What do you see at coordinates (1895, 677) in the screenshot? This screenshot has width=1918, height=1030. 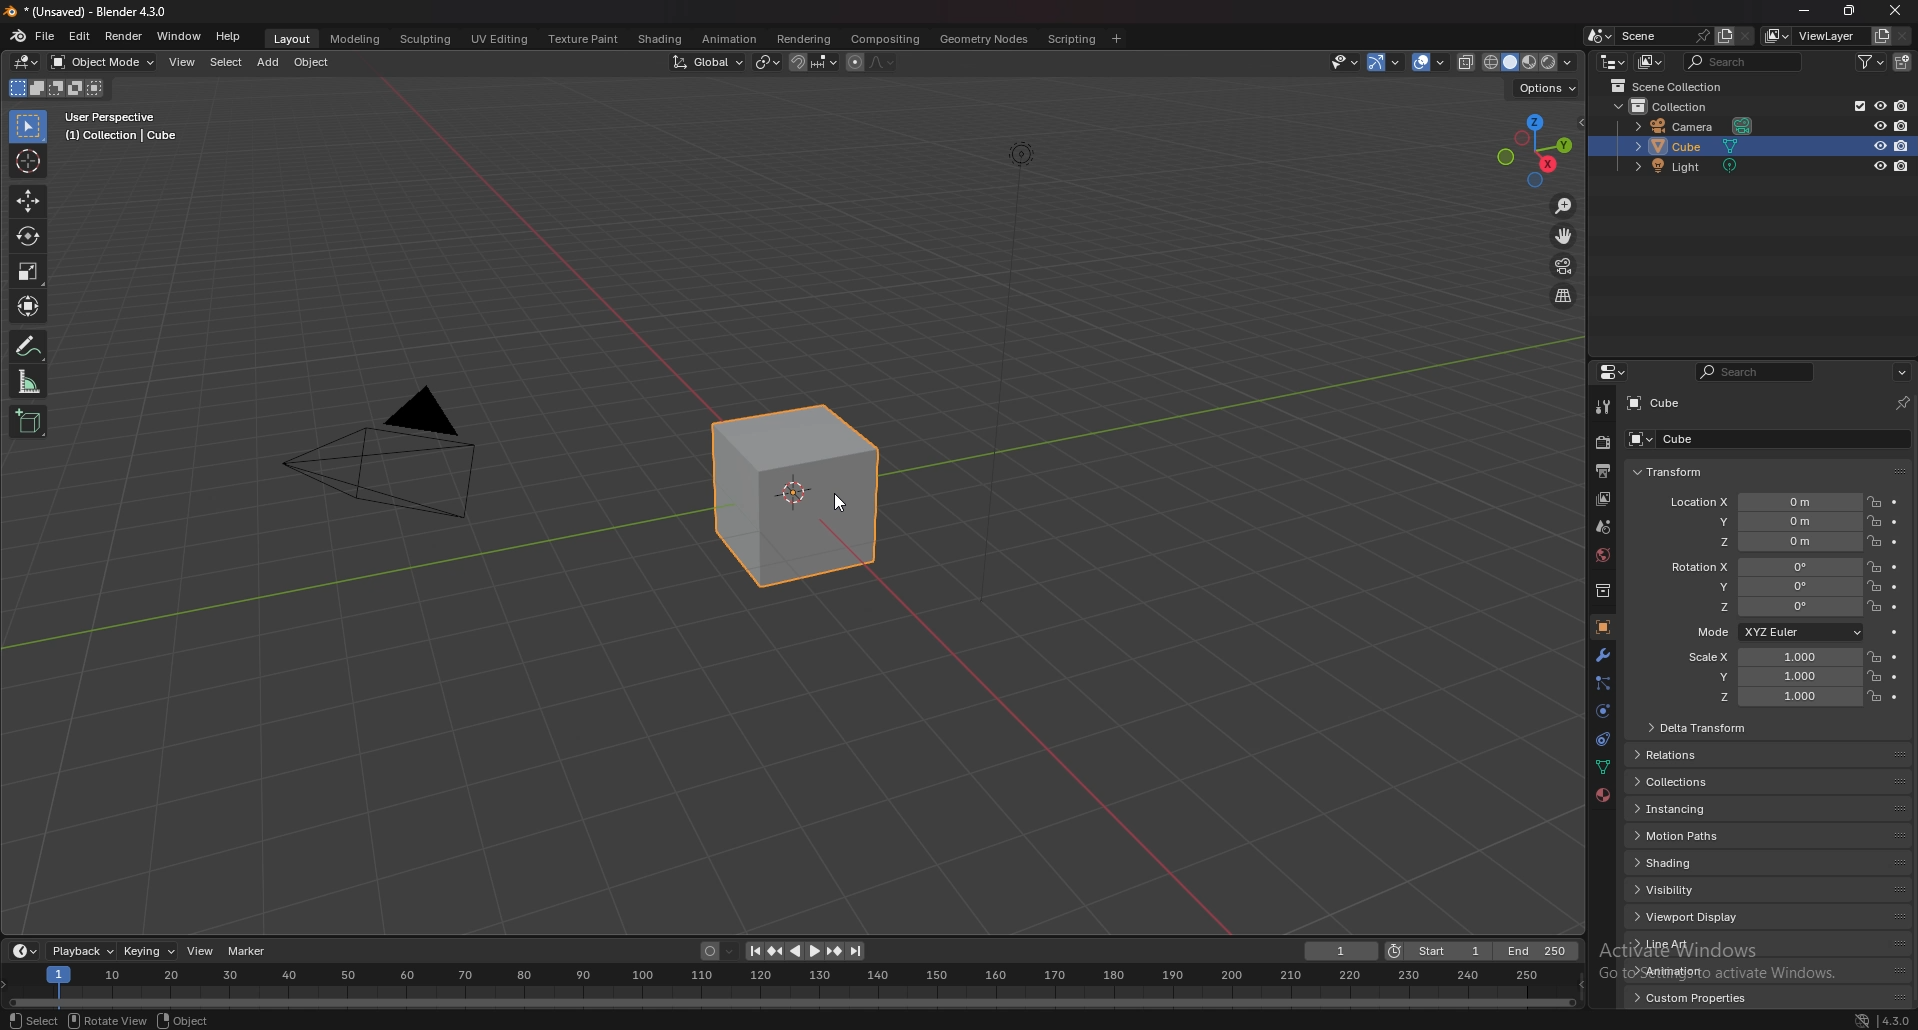 I see `animate property` at bounding box center [1895, 677].